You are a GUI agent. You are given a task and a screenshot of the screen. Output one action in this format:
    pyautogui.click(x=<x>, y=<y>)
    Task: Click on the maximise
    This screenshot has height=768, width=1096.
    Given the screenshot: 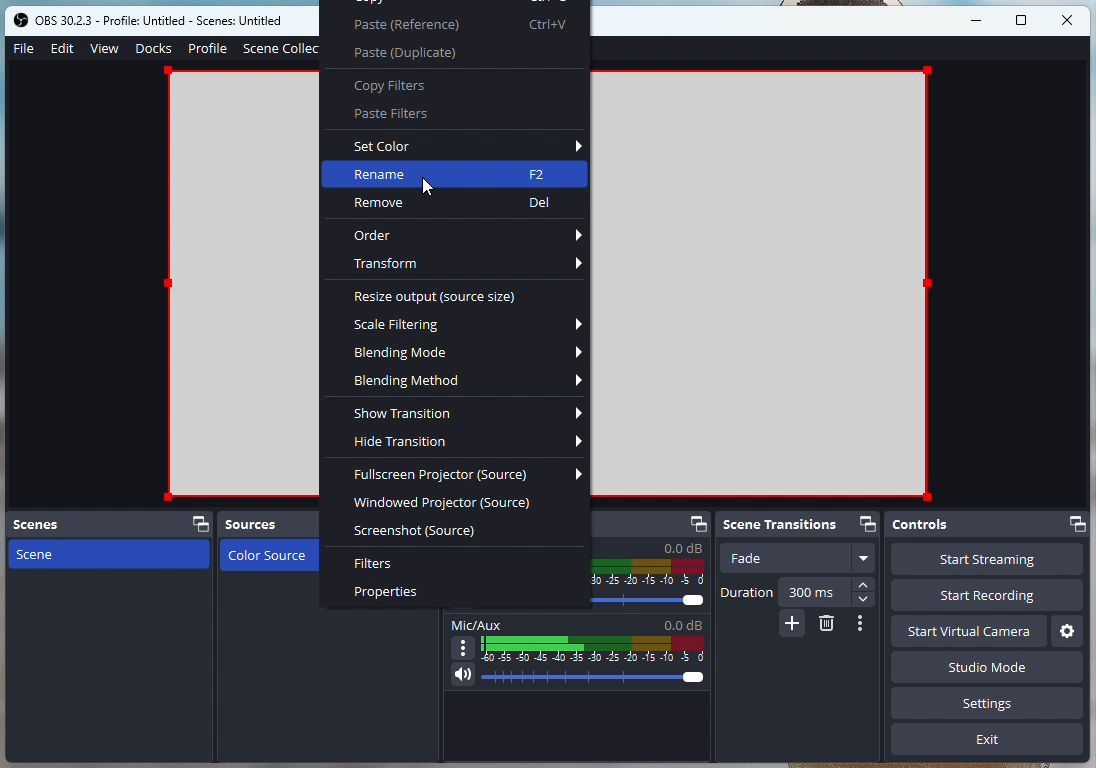 What is the action you would take?
    pyautogui.click(x=1023, y=21)
    